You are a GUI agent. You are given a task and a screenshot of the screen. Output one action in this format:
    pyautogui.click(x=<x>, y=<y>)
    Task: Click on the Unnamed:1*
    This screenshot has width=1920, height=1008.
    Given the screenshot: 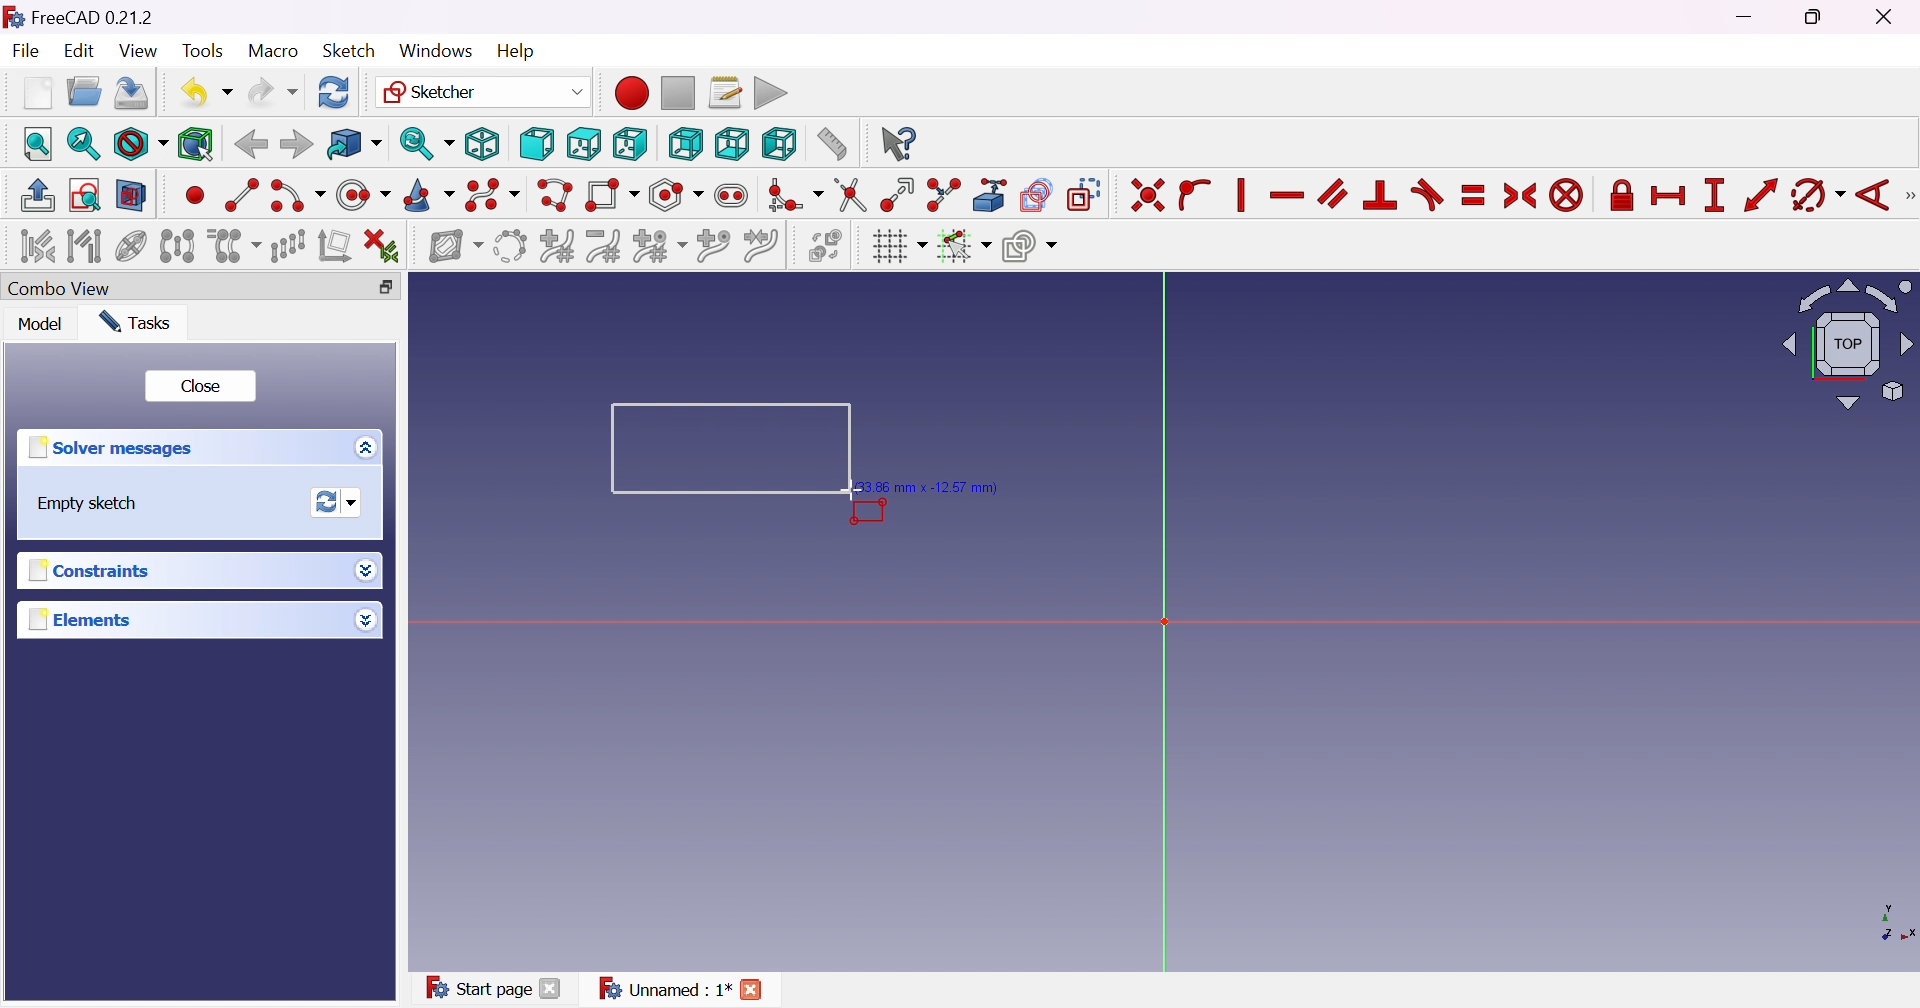 What is the action you would take?
    pyautogui.click(x=664, y=991)
    